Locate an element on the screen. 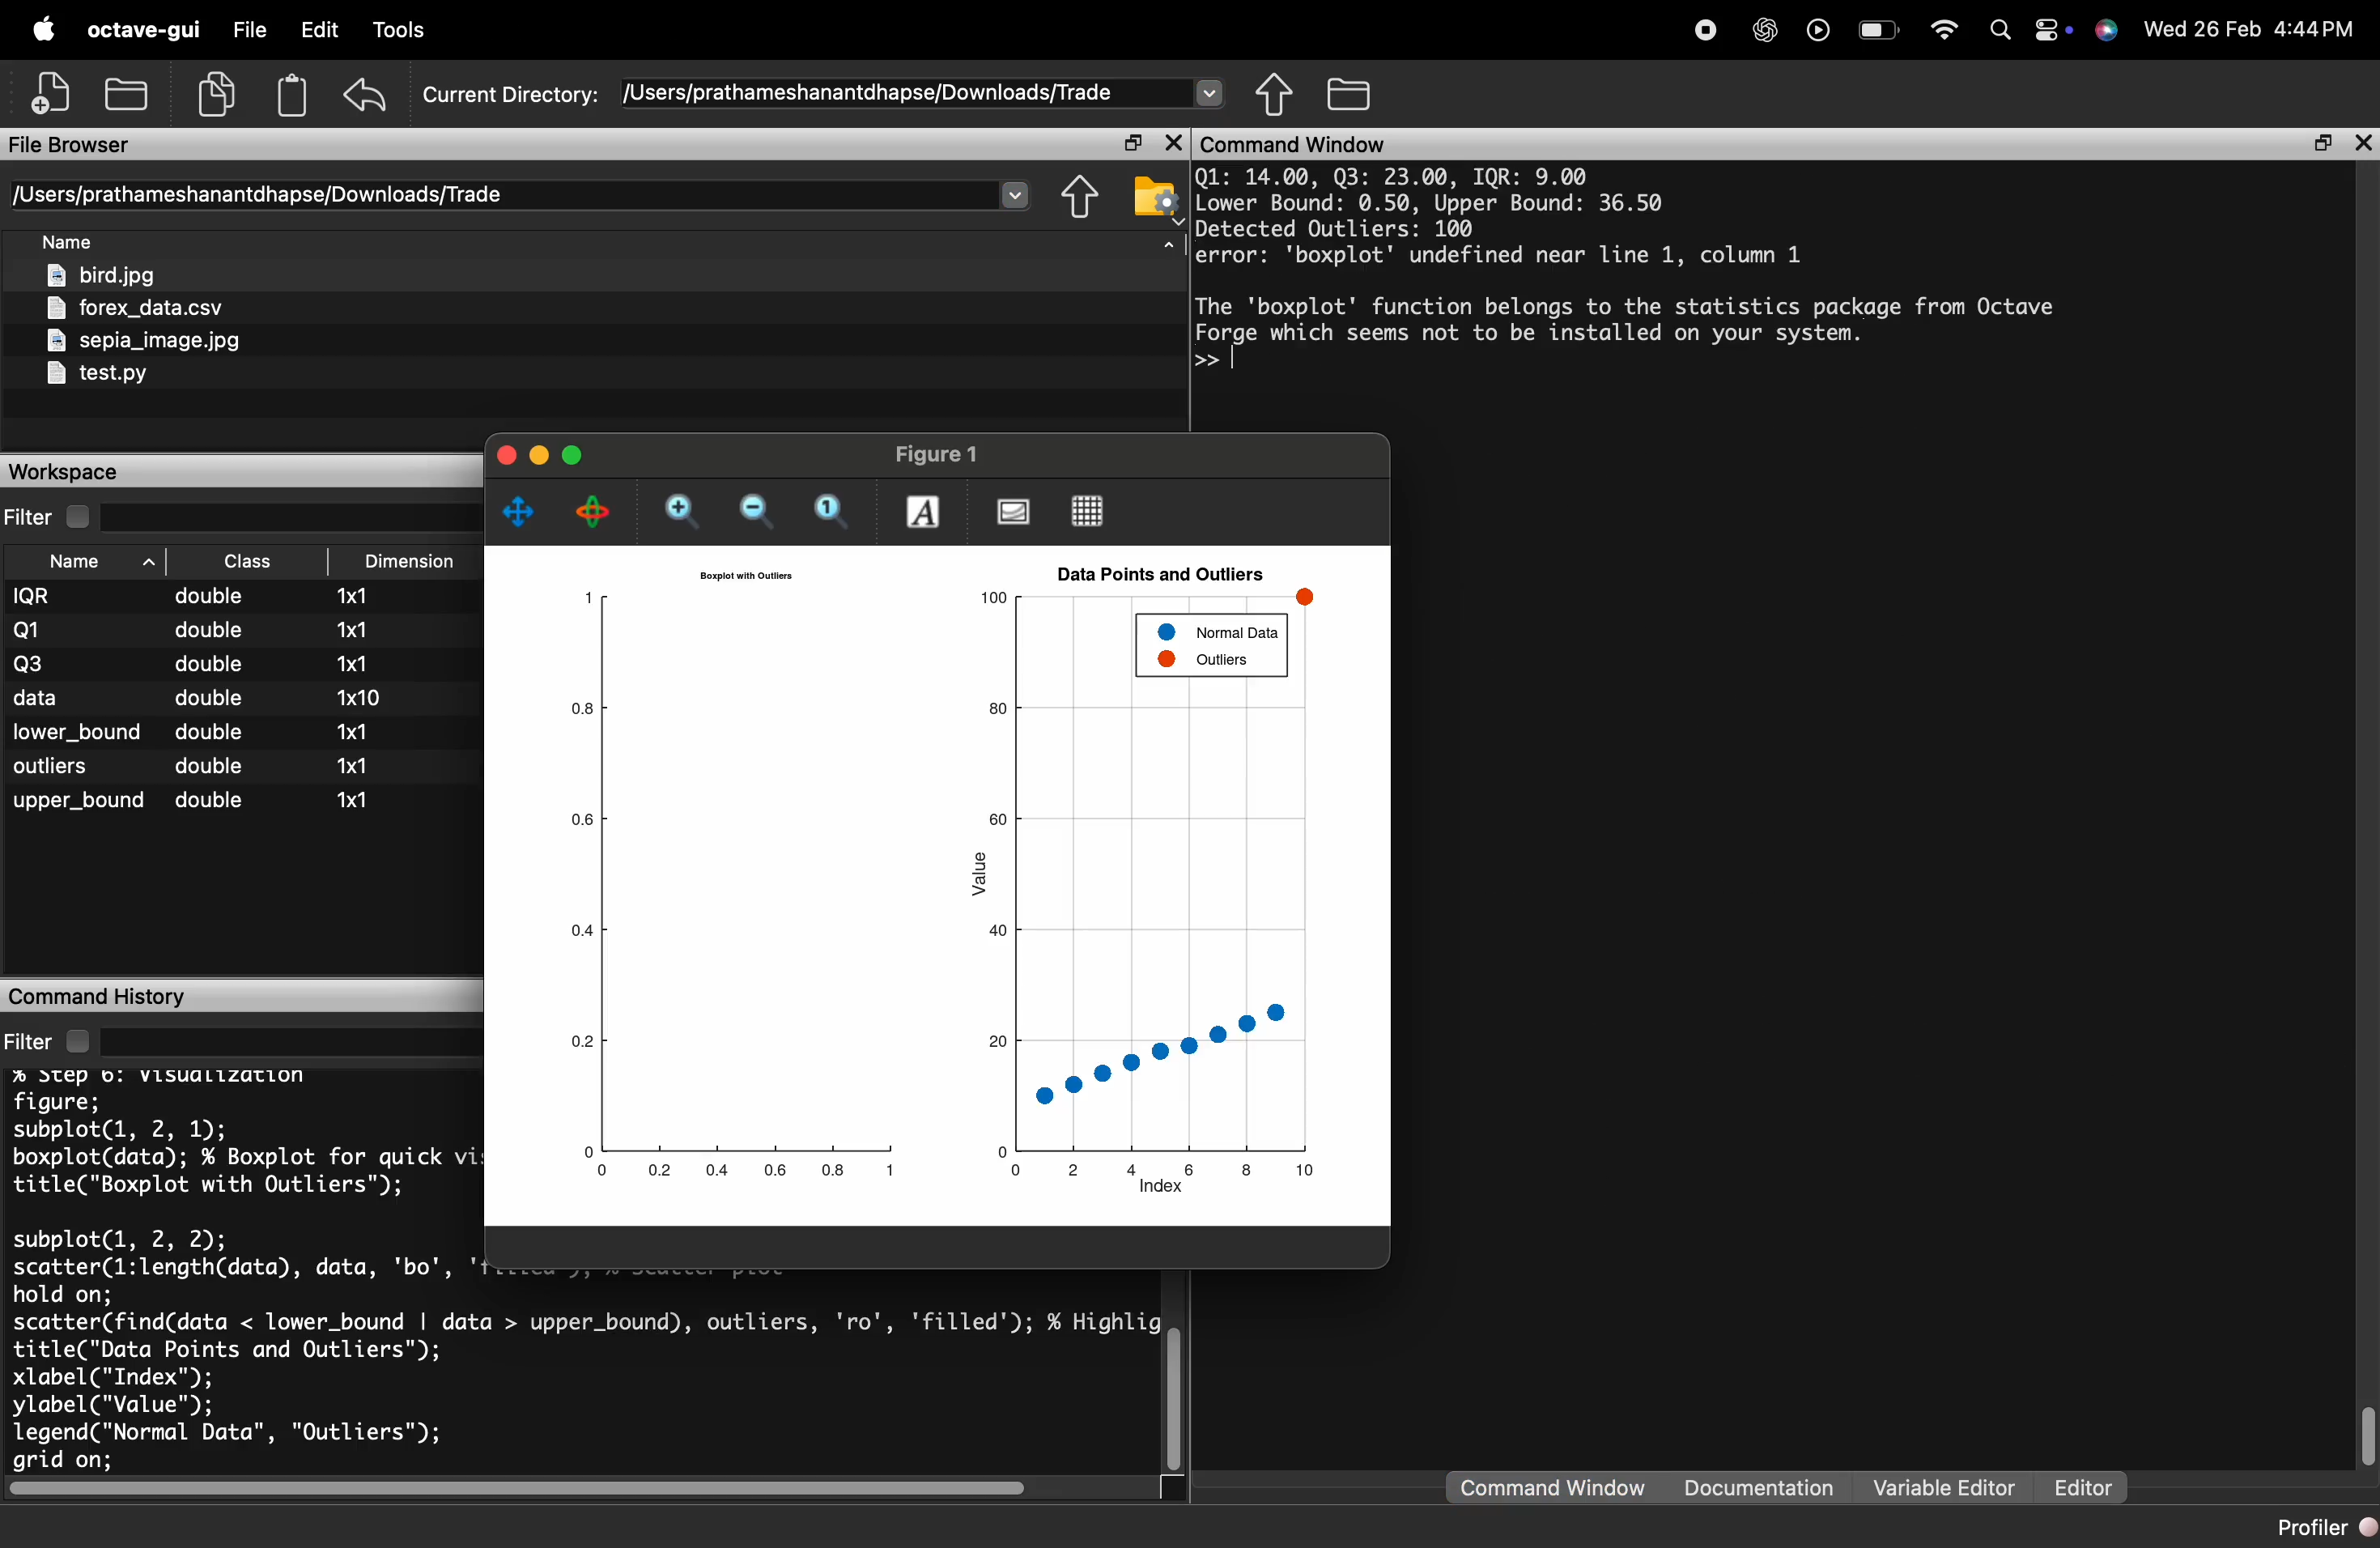 Image resolution: width=2380 pixels, height=1548 pixels. test.py is located at coordinates (96, 374).